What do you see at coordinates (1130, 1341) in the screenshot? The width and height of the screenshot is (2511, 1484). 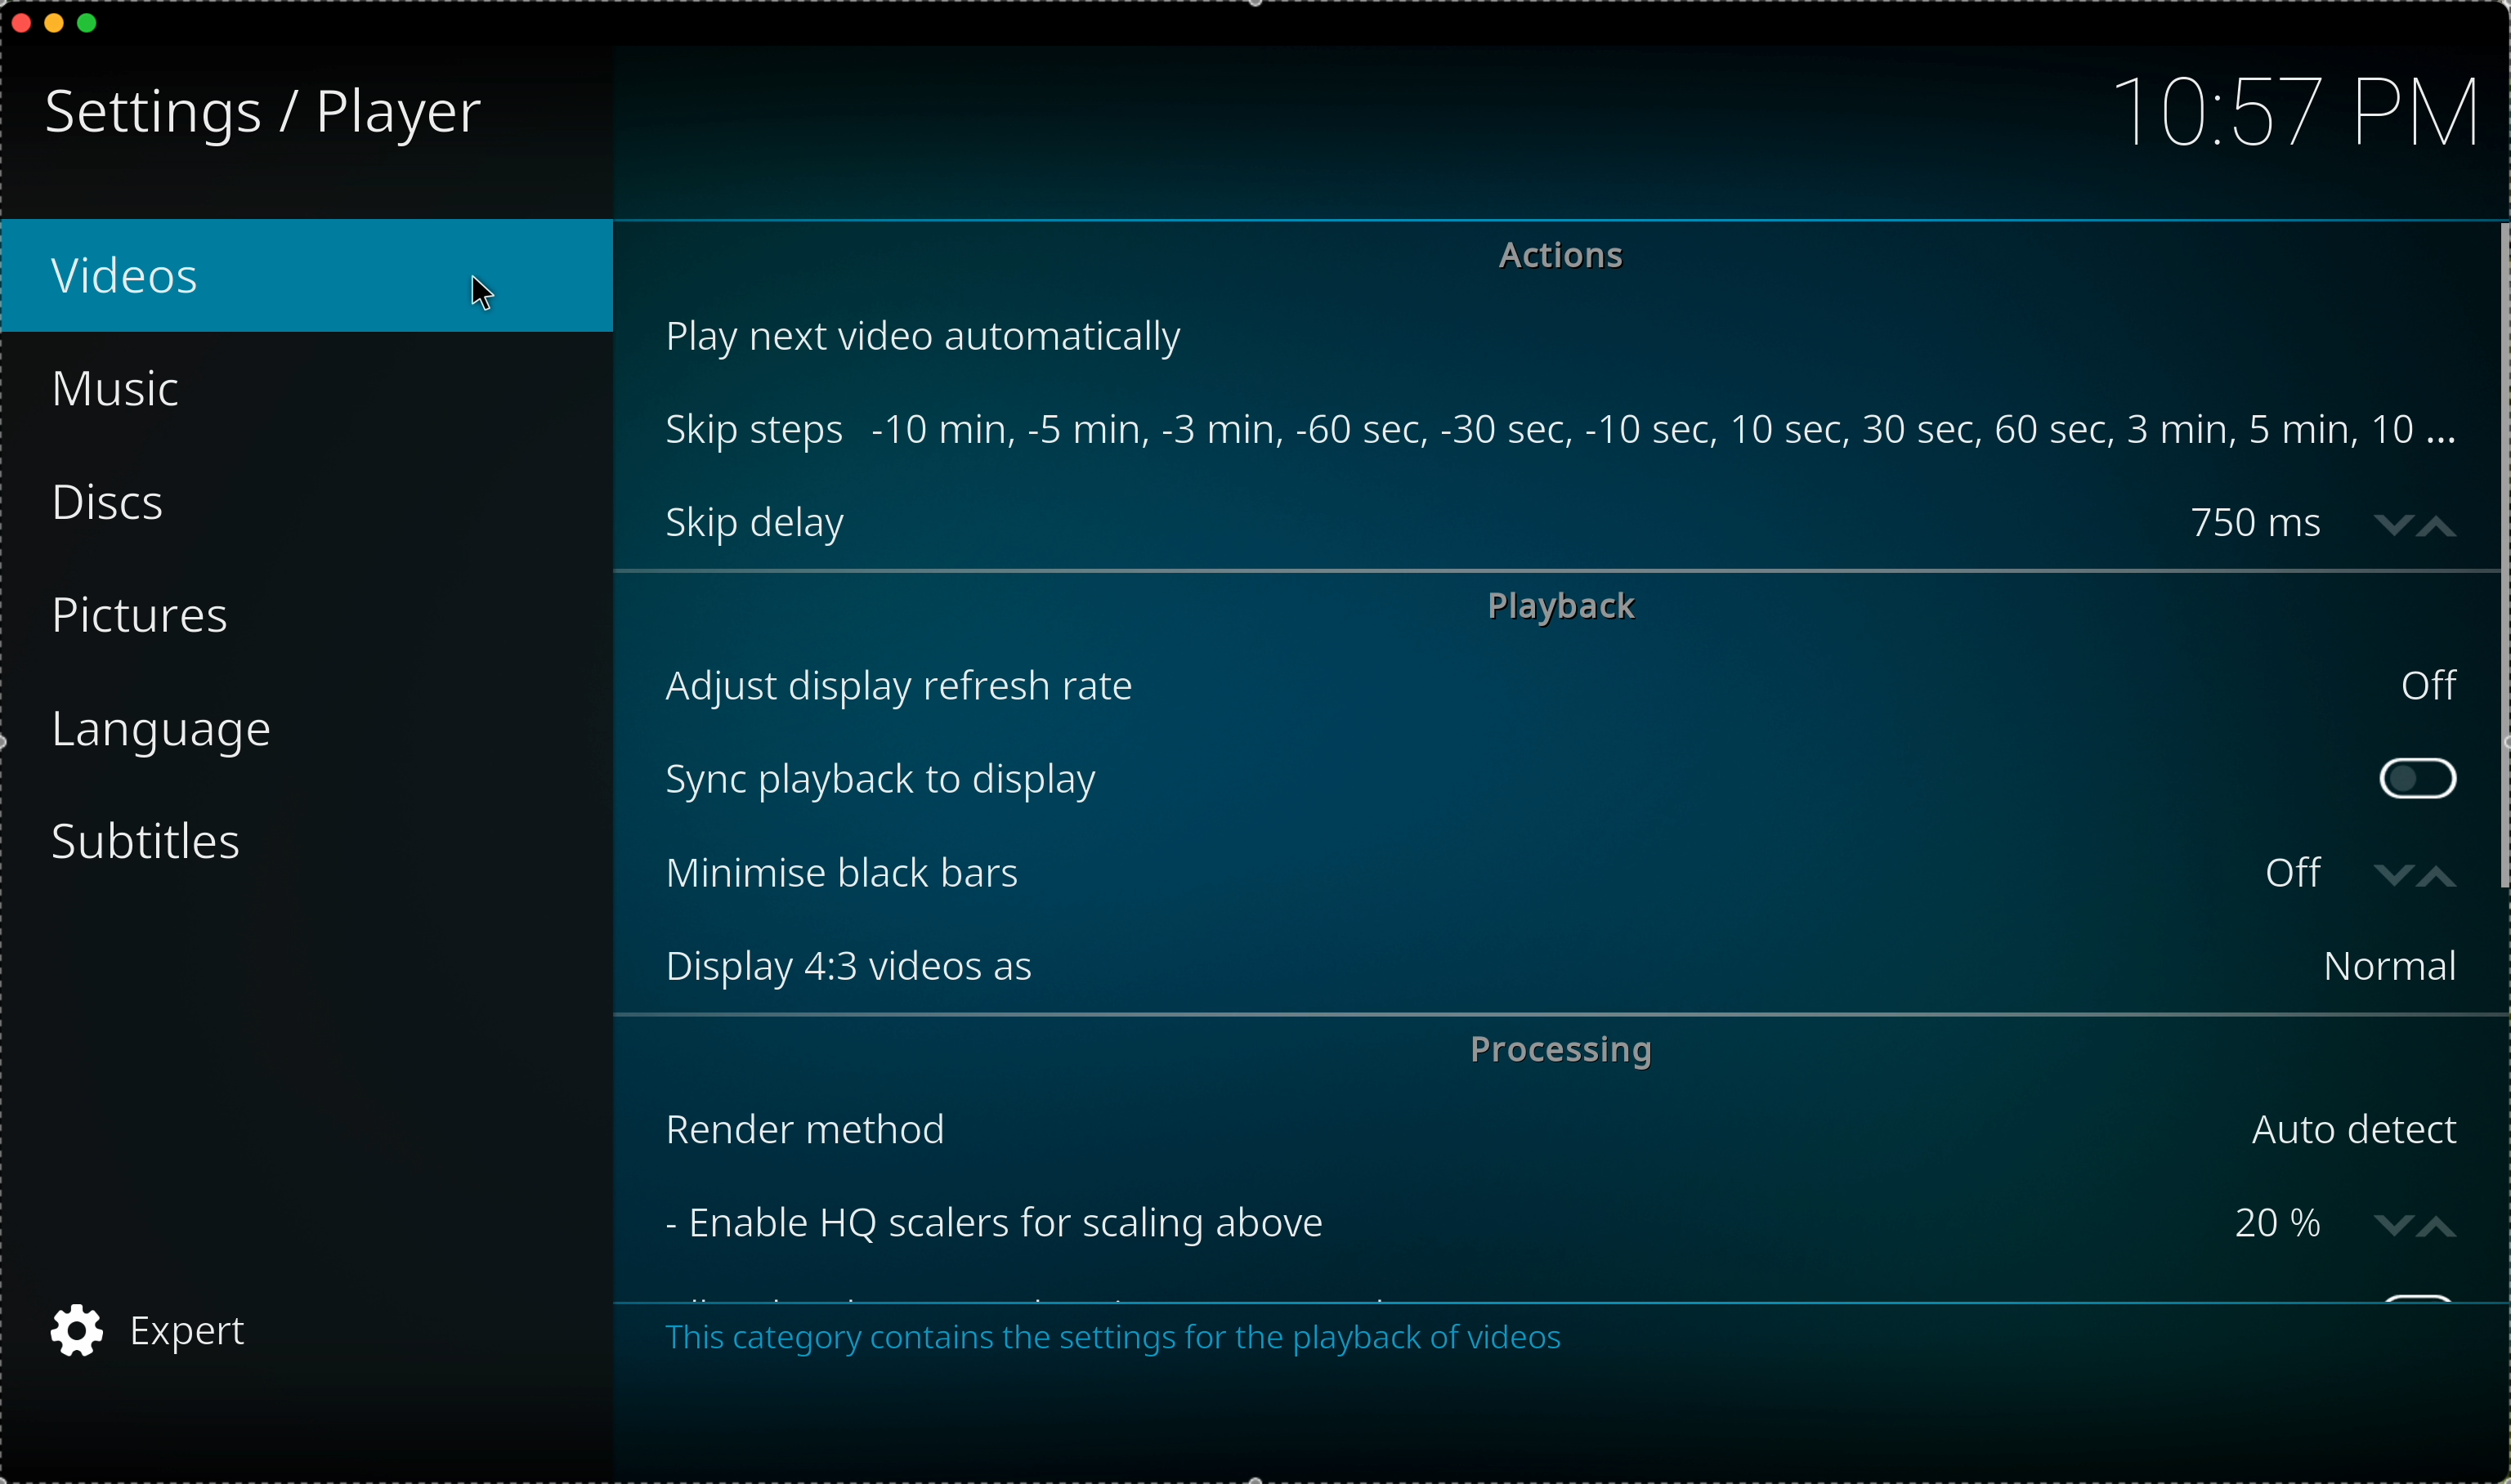 I see `This category contains the settings for the playback of videos` at bounding box center [1130, 1341].